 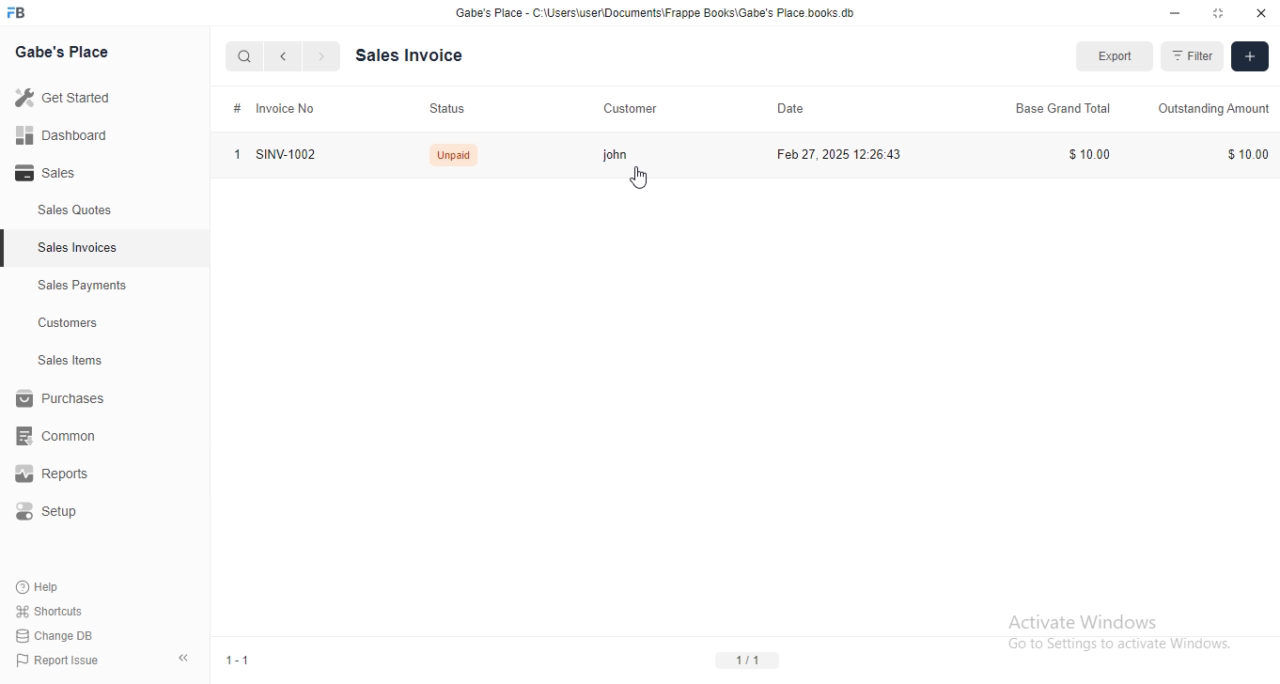 I want to click on get started, so click(x=63, y=98).